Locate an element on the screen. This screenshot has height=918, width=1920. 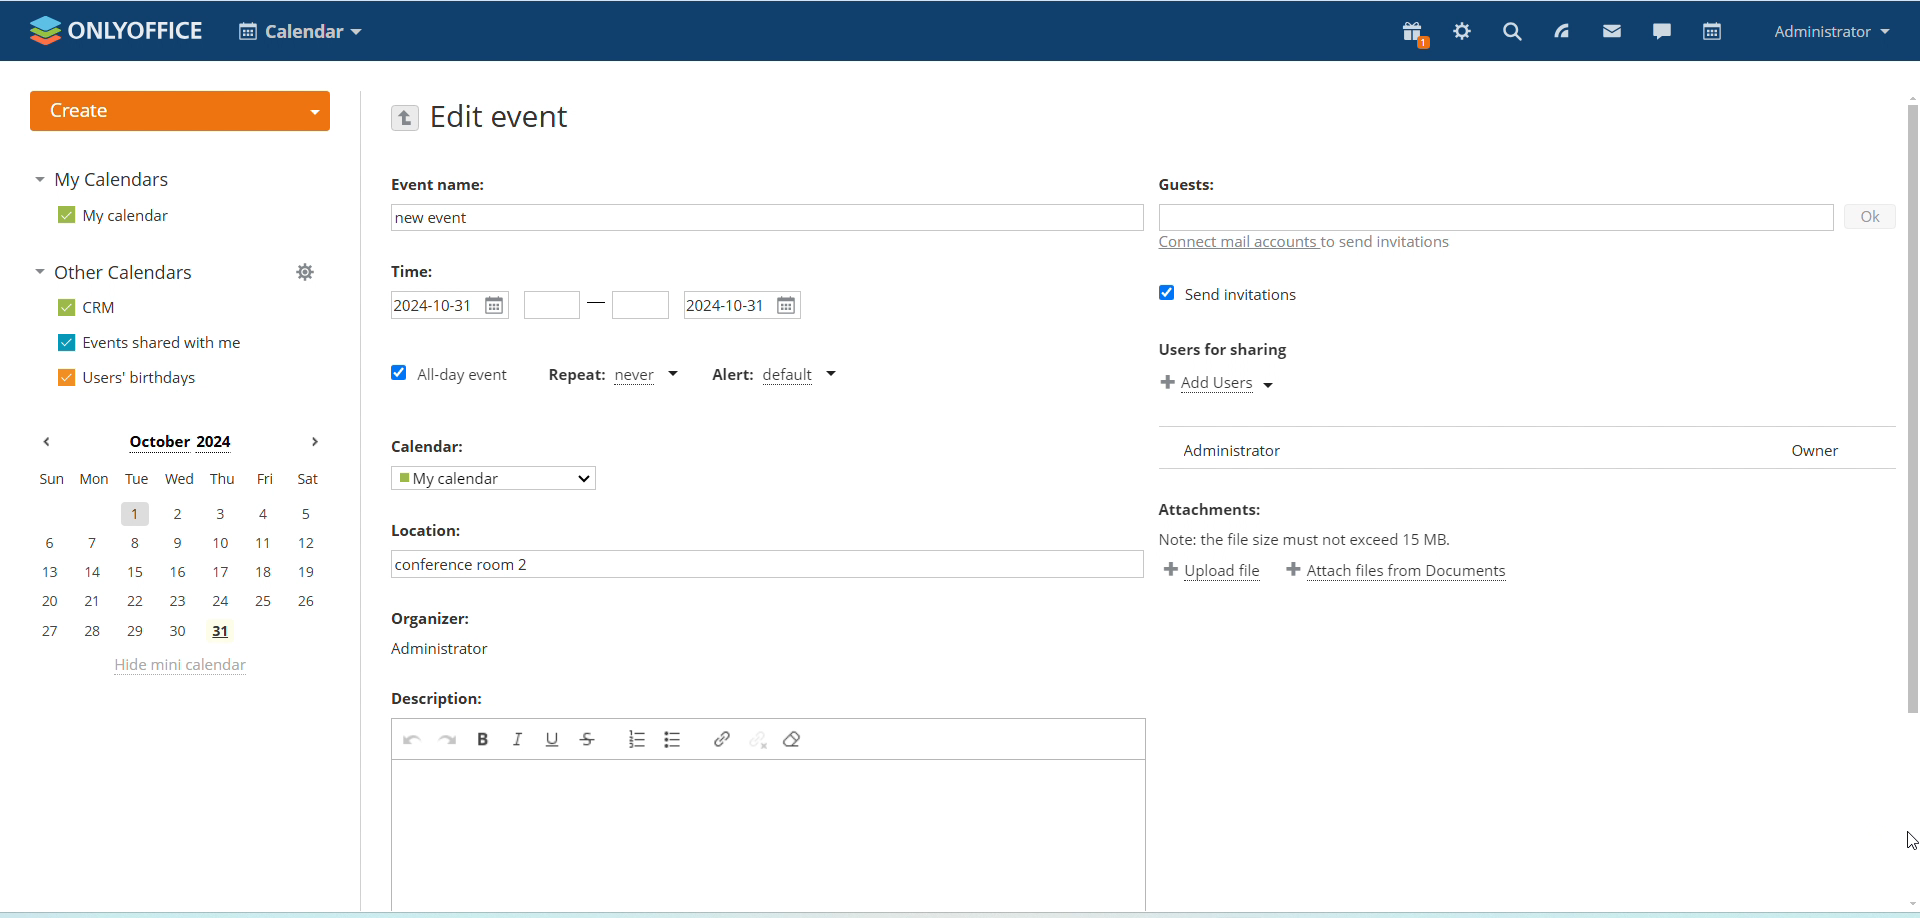
Event name is located at coordinates (441, 185).